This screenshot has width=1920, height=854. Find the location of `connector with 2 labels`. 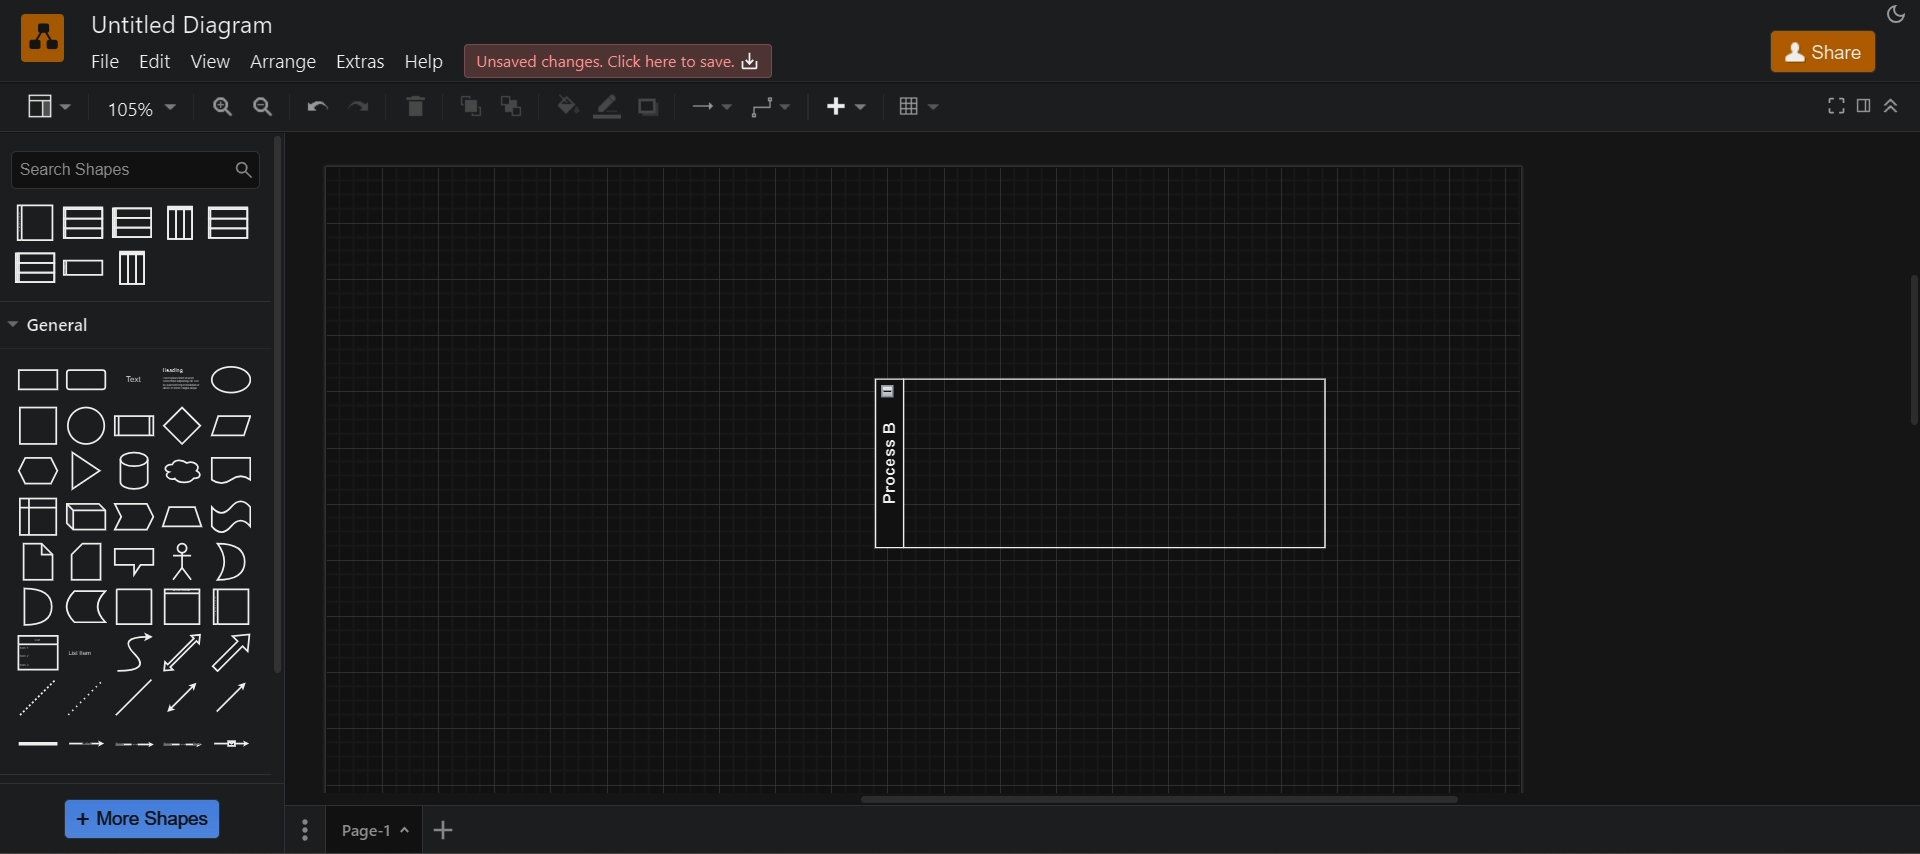

connector with 2 labels is located at coordinates (135, 746).